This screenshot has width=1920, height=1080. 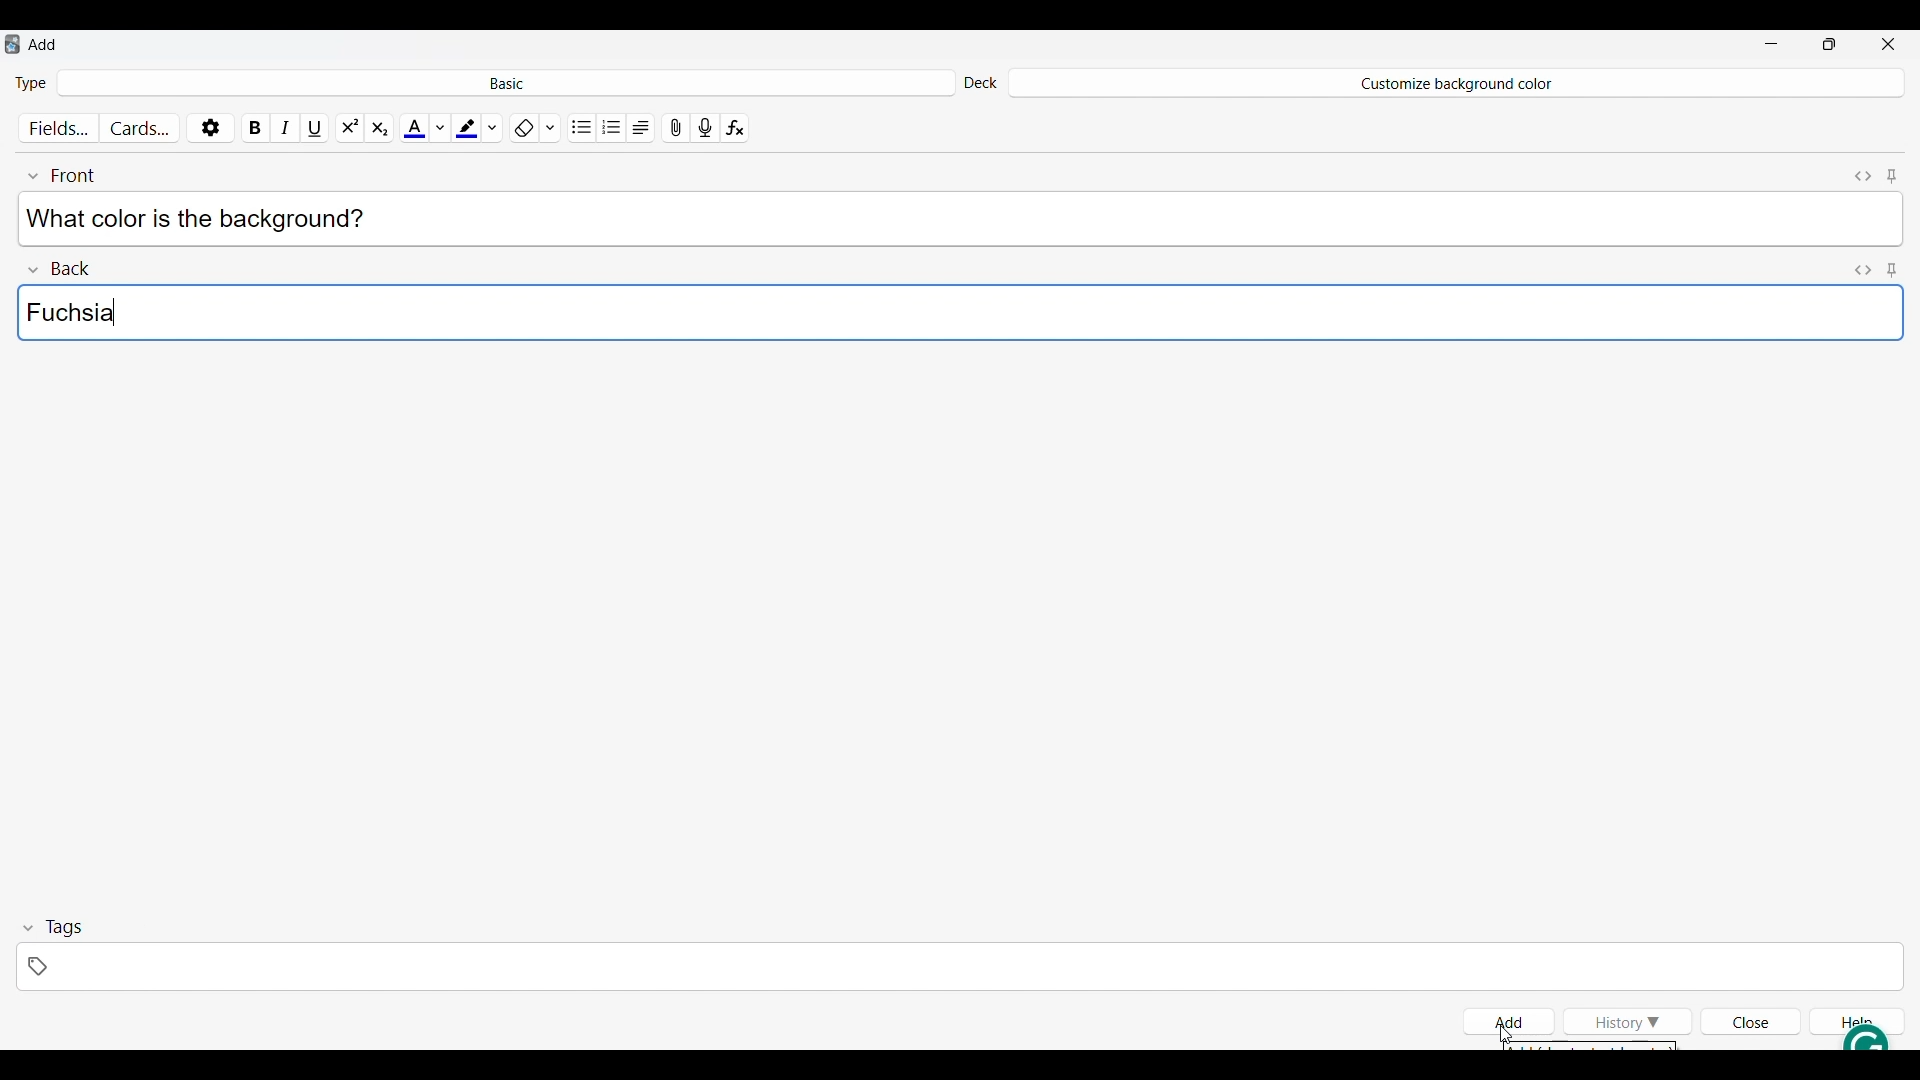 What do you see at coordinates (1454, 83) in the screenshot?
I see `Deck name changed` at bounding box center [1454, 83].